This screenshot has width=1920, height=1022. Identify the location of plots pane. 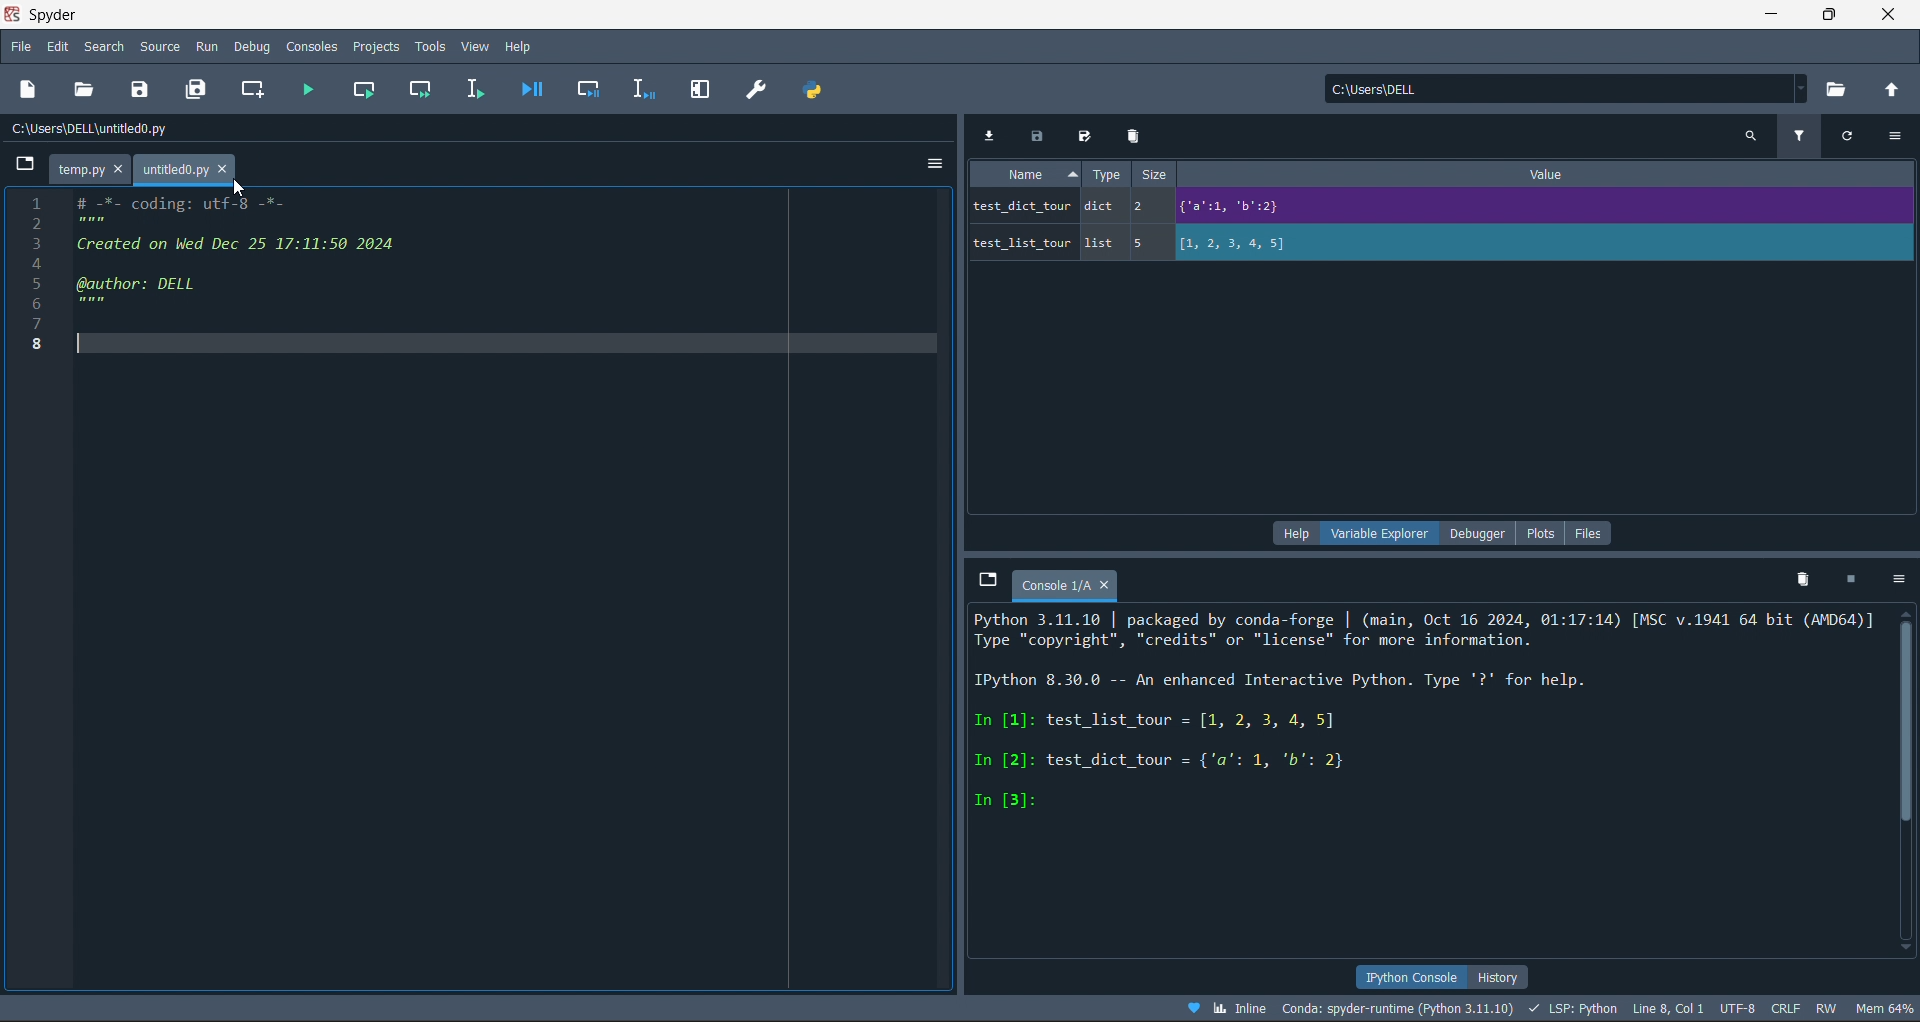
(1544, 533).